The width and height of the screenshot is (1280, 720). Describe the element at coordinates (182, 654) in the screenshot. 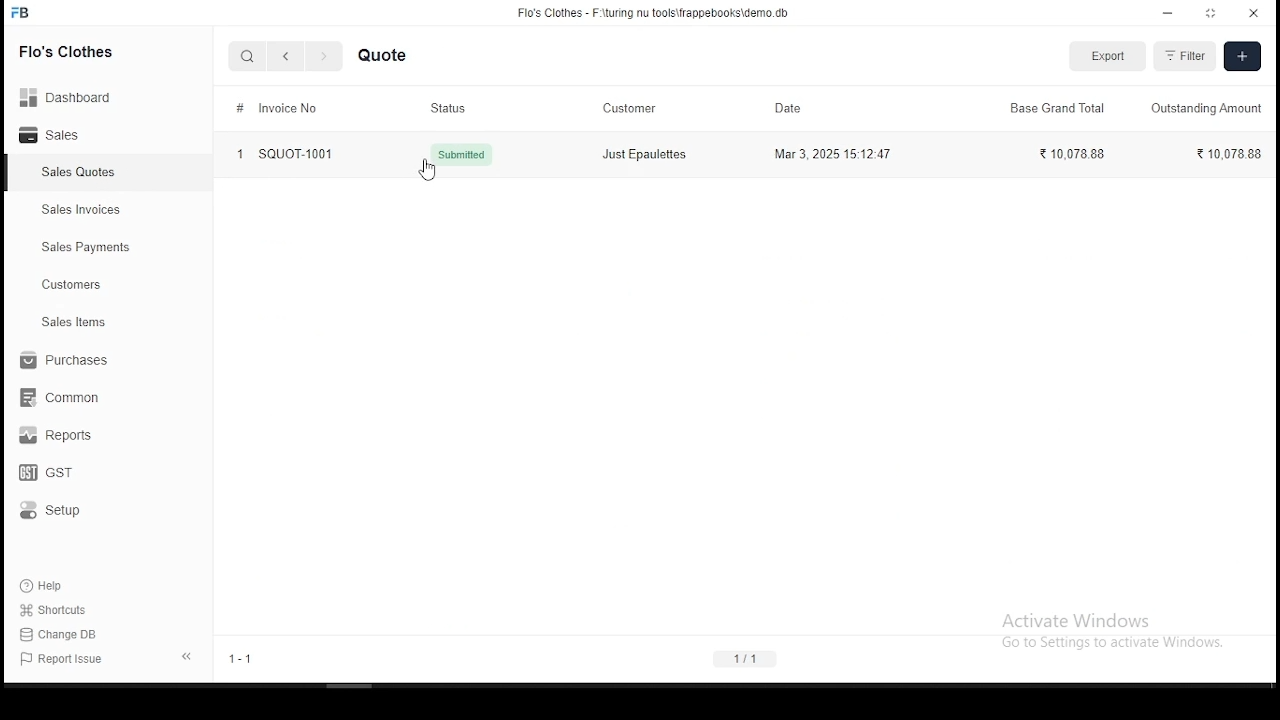

I see `expand` at that location.